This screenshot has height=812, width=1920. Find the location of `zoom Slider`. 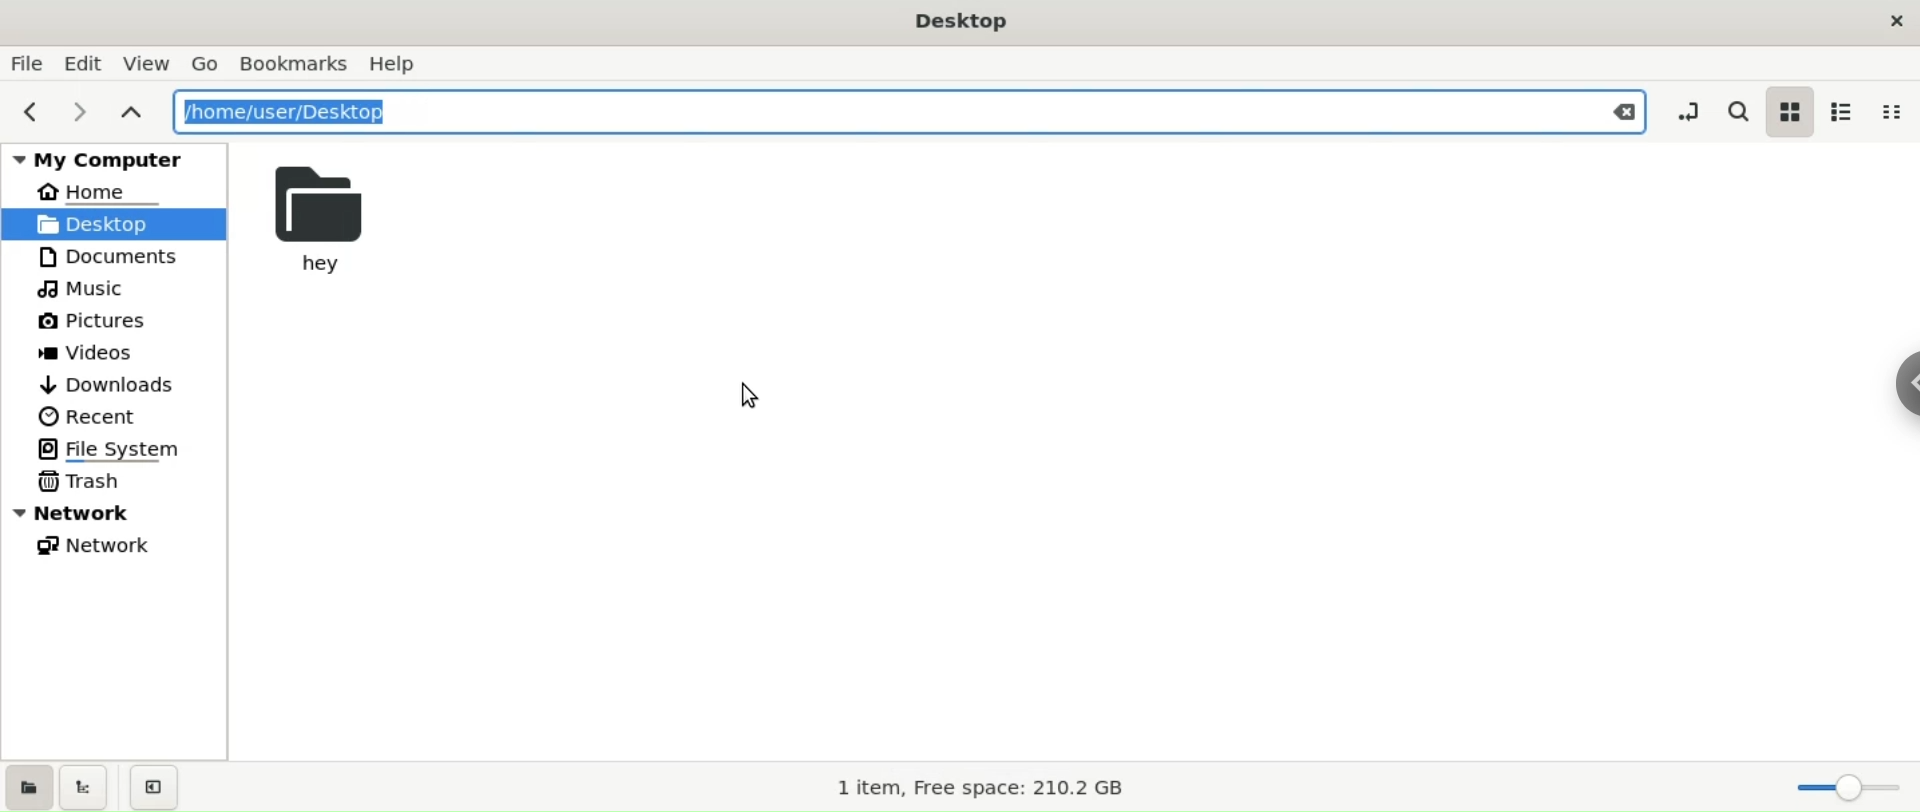

zoom Slider is located at coordinates (1849, 786).